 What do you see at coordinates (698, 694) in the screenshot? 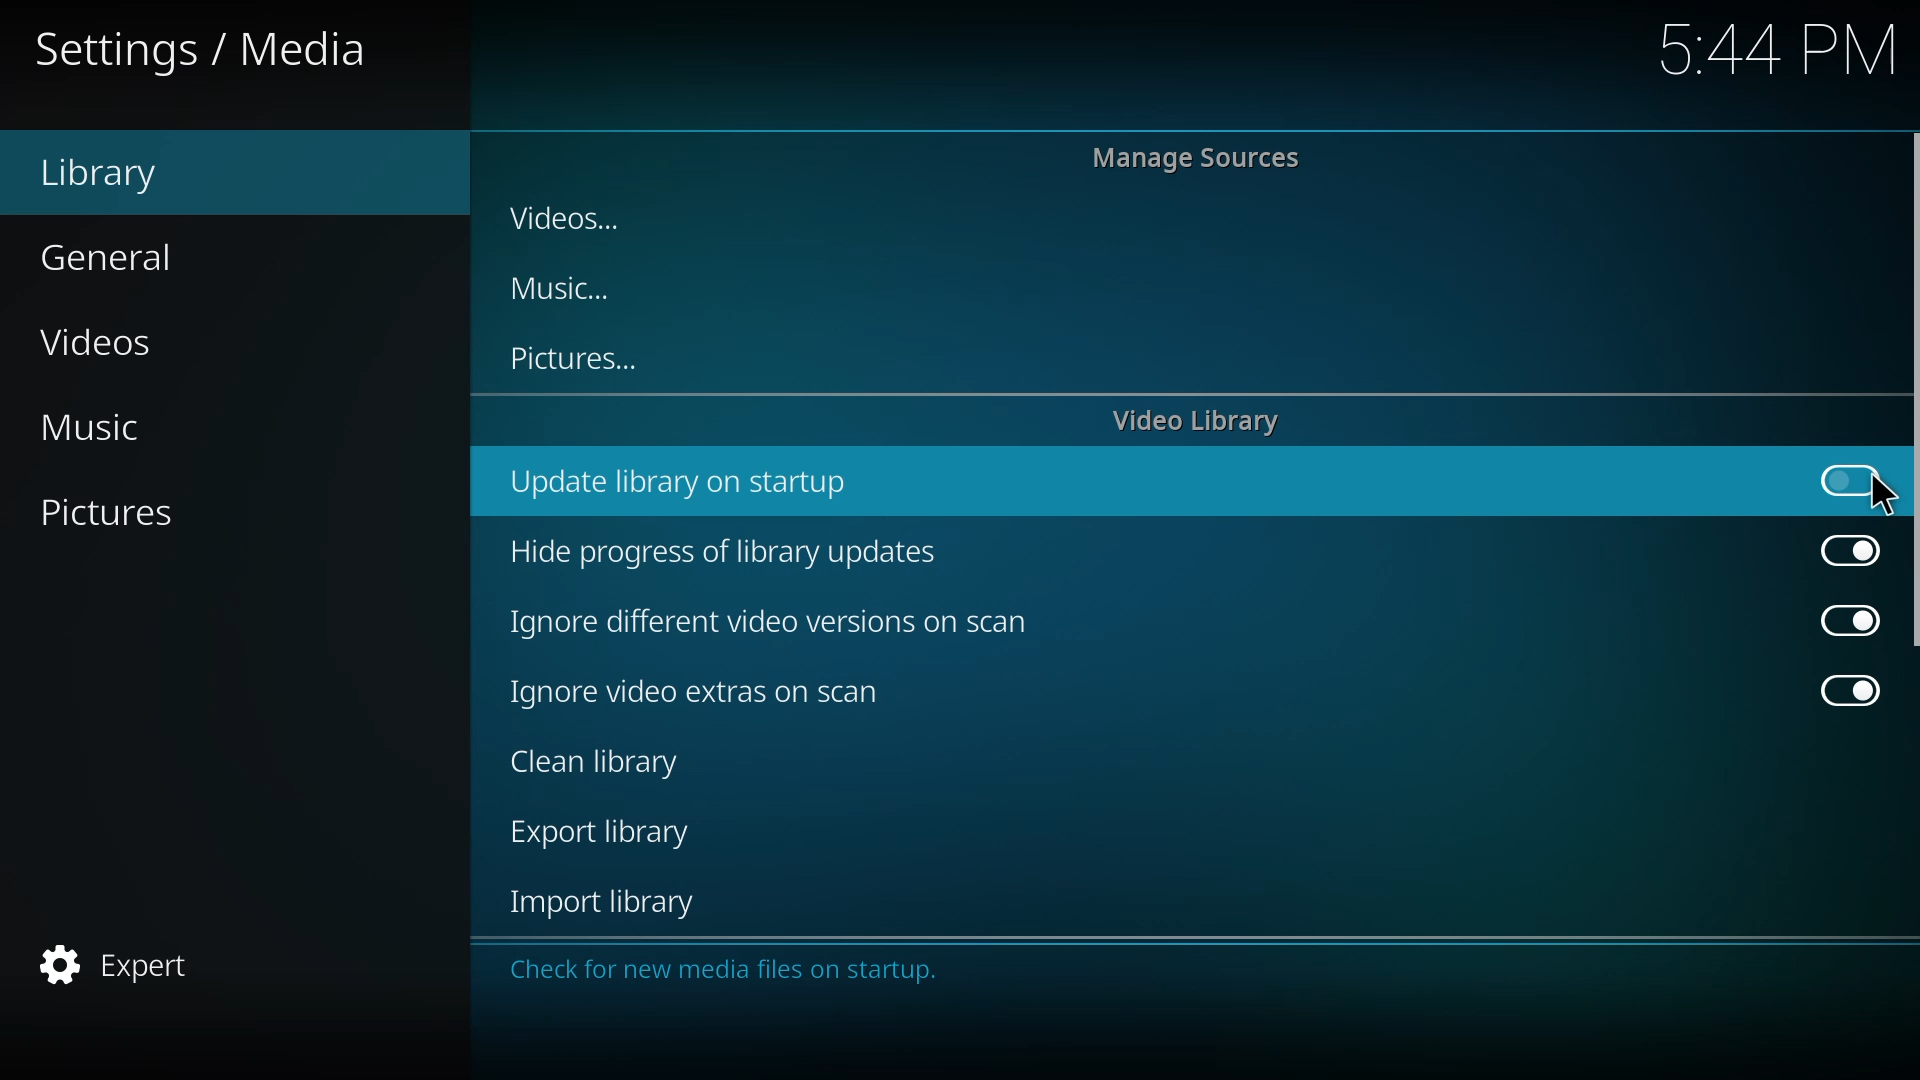
I see `ignore video extras on scan` at bounding box center [698, 694].